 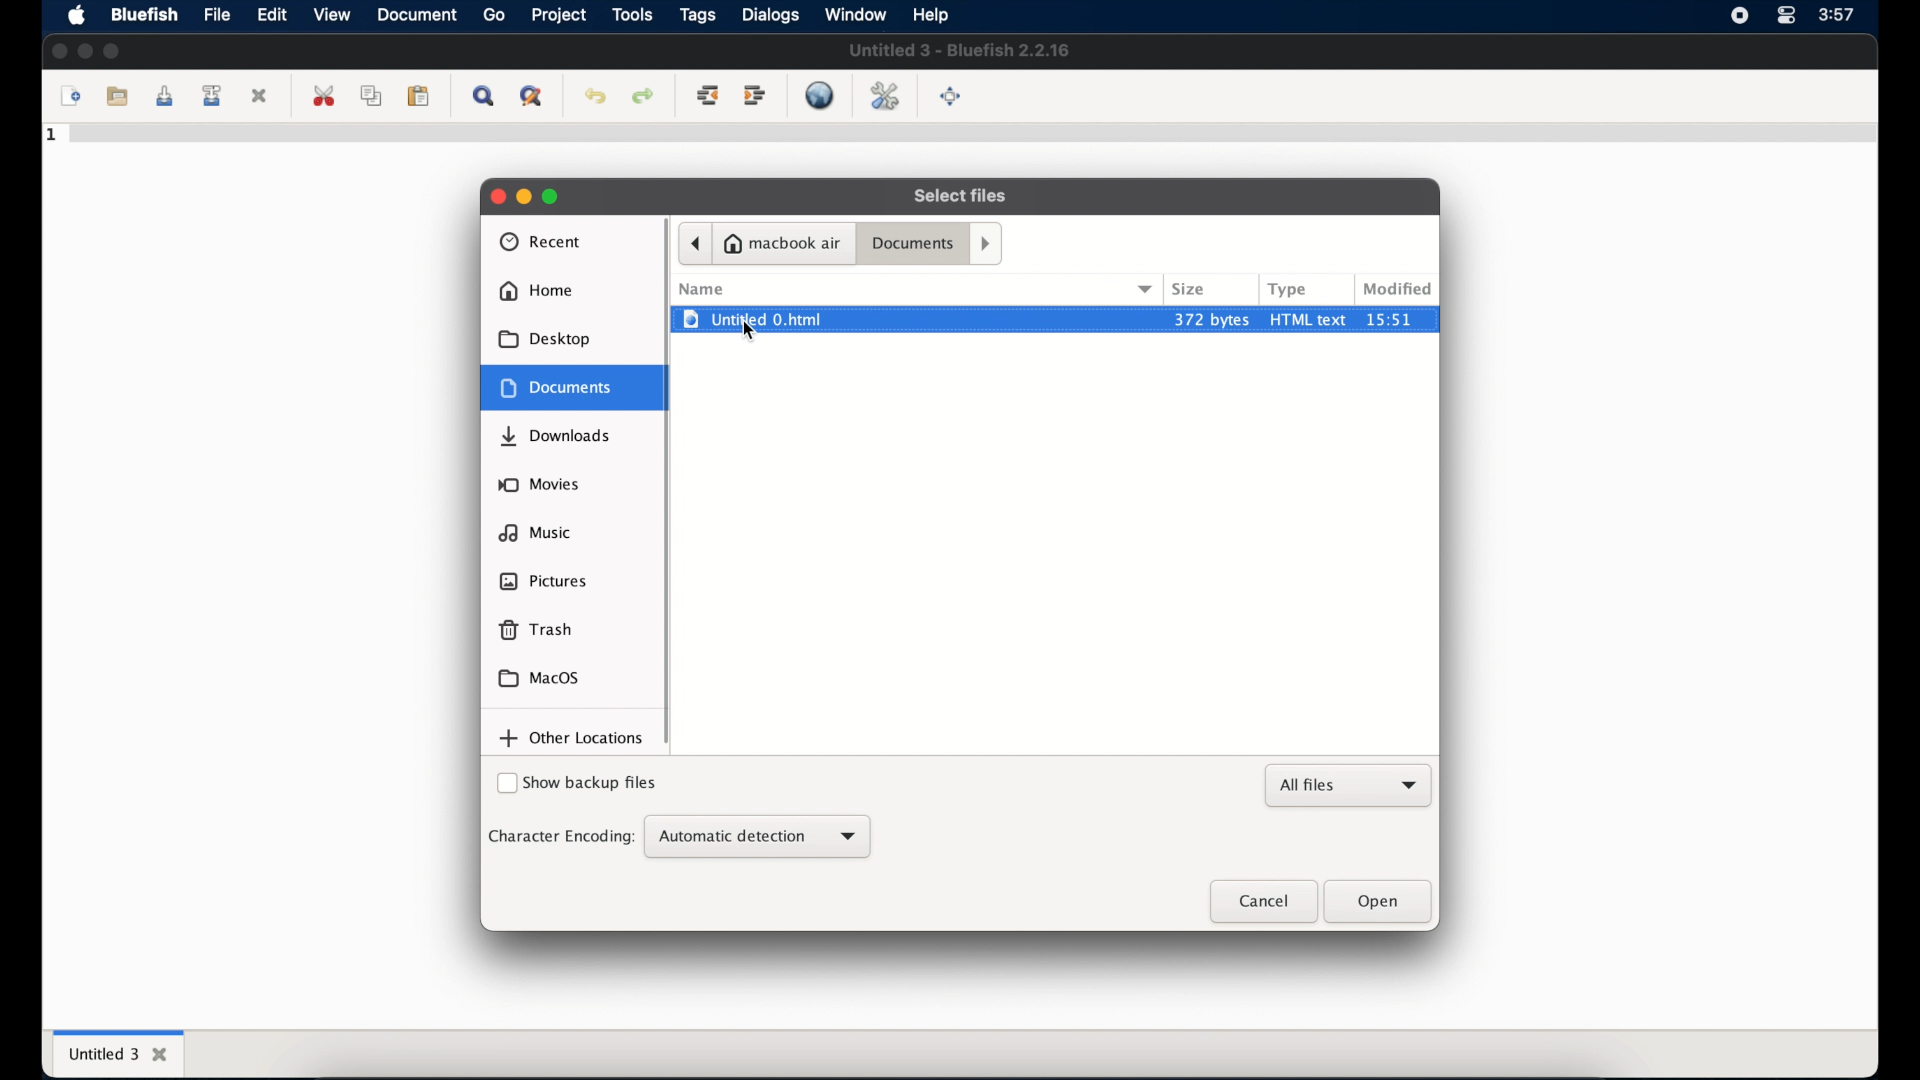 What do you see at coordinates (1400, 319) in the screenshot?
I see `15  : 51` at bounding box center [1400, 319].